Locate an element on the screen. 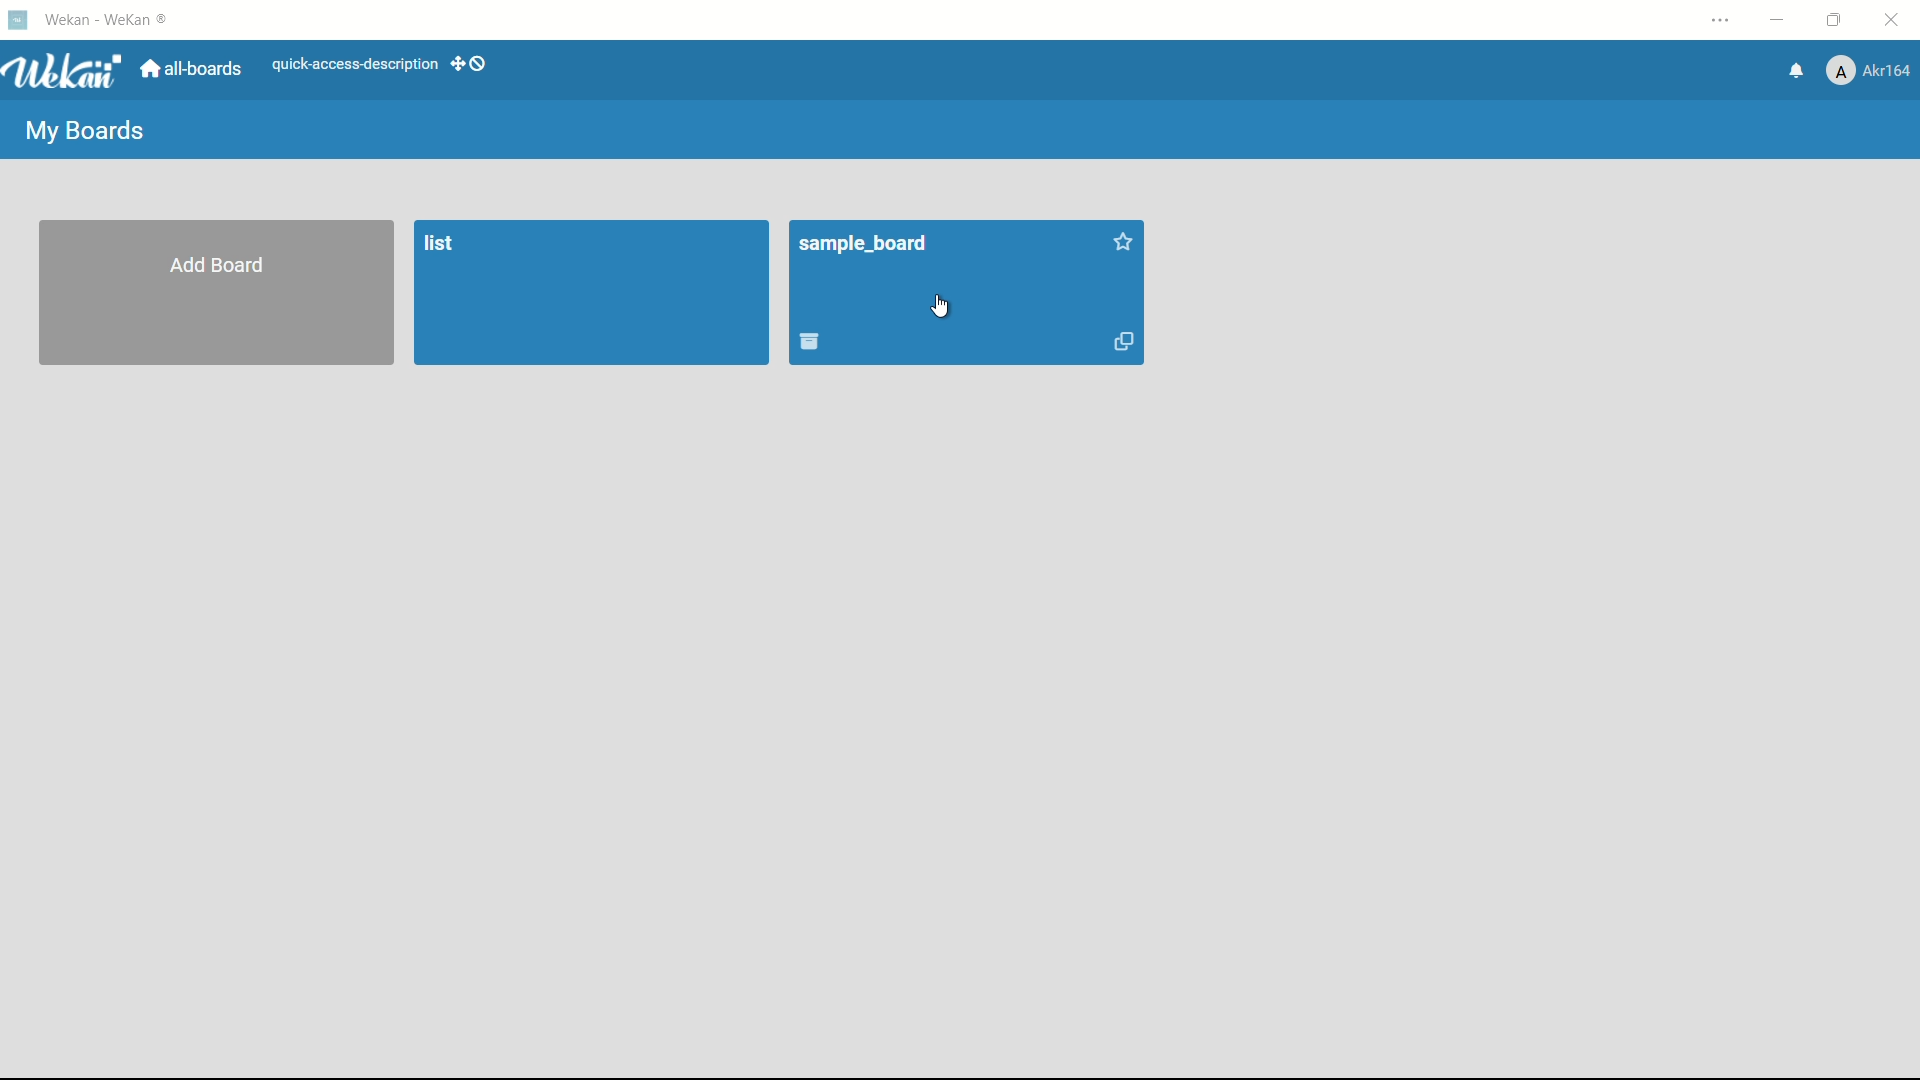  settings and more is located at coordinates (1723, 22).